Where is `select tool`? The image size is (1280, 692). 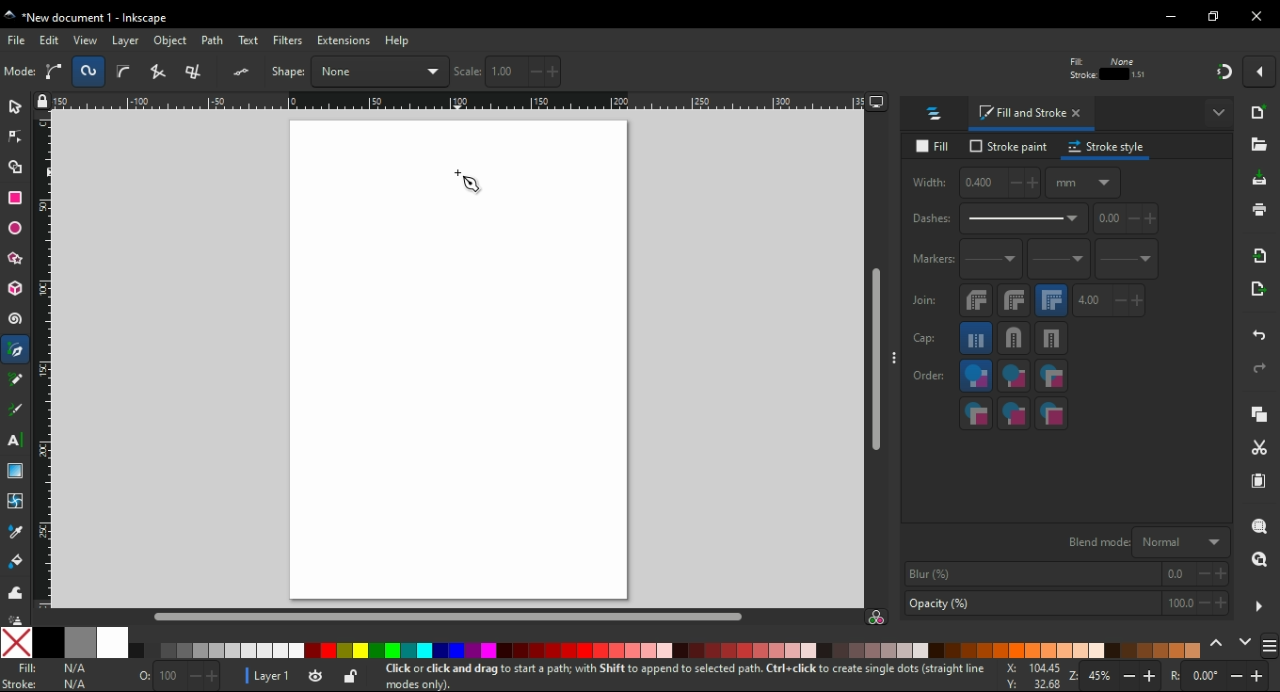 select tool is located at coordinates (15, 105).